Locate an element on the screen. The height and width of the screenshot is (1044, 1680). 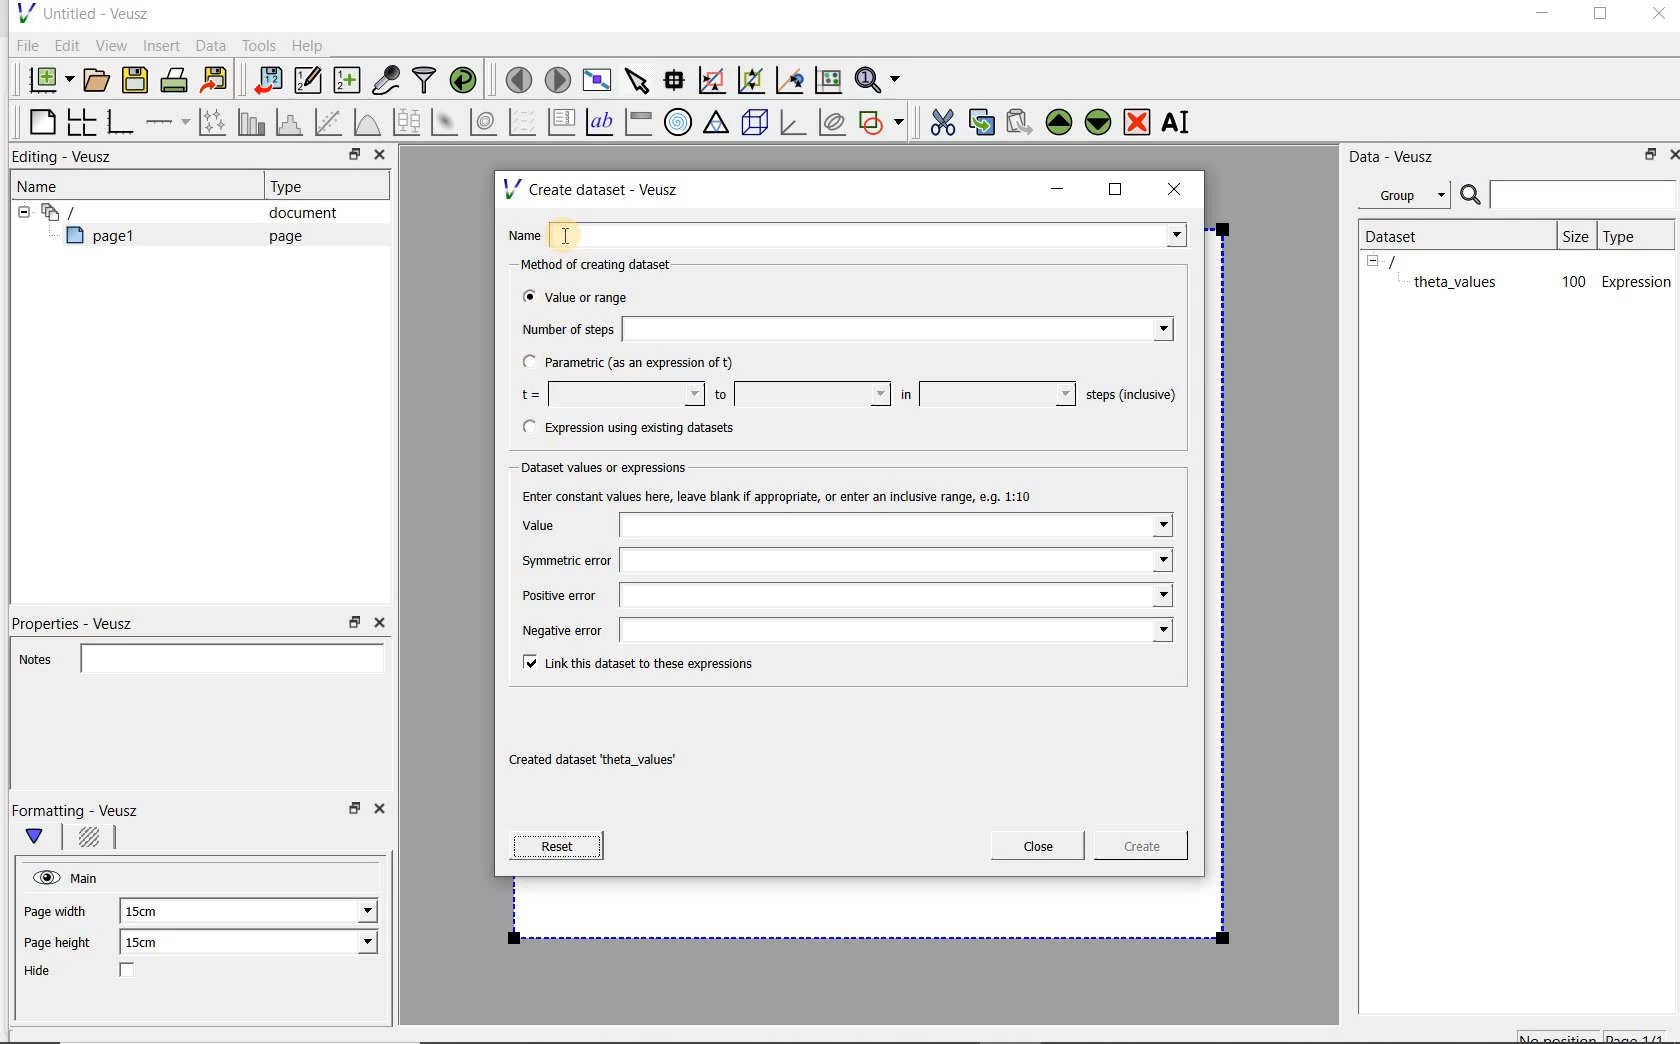
Notes is located at coordinates (195, 656).